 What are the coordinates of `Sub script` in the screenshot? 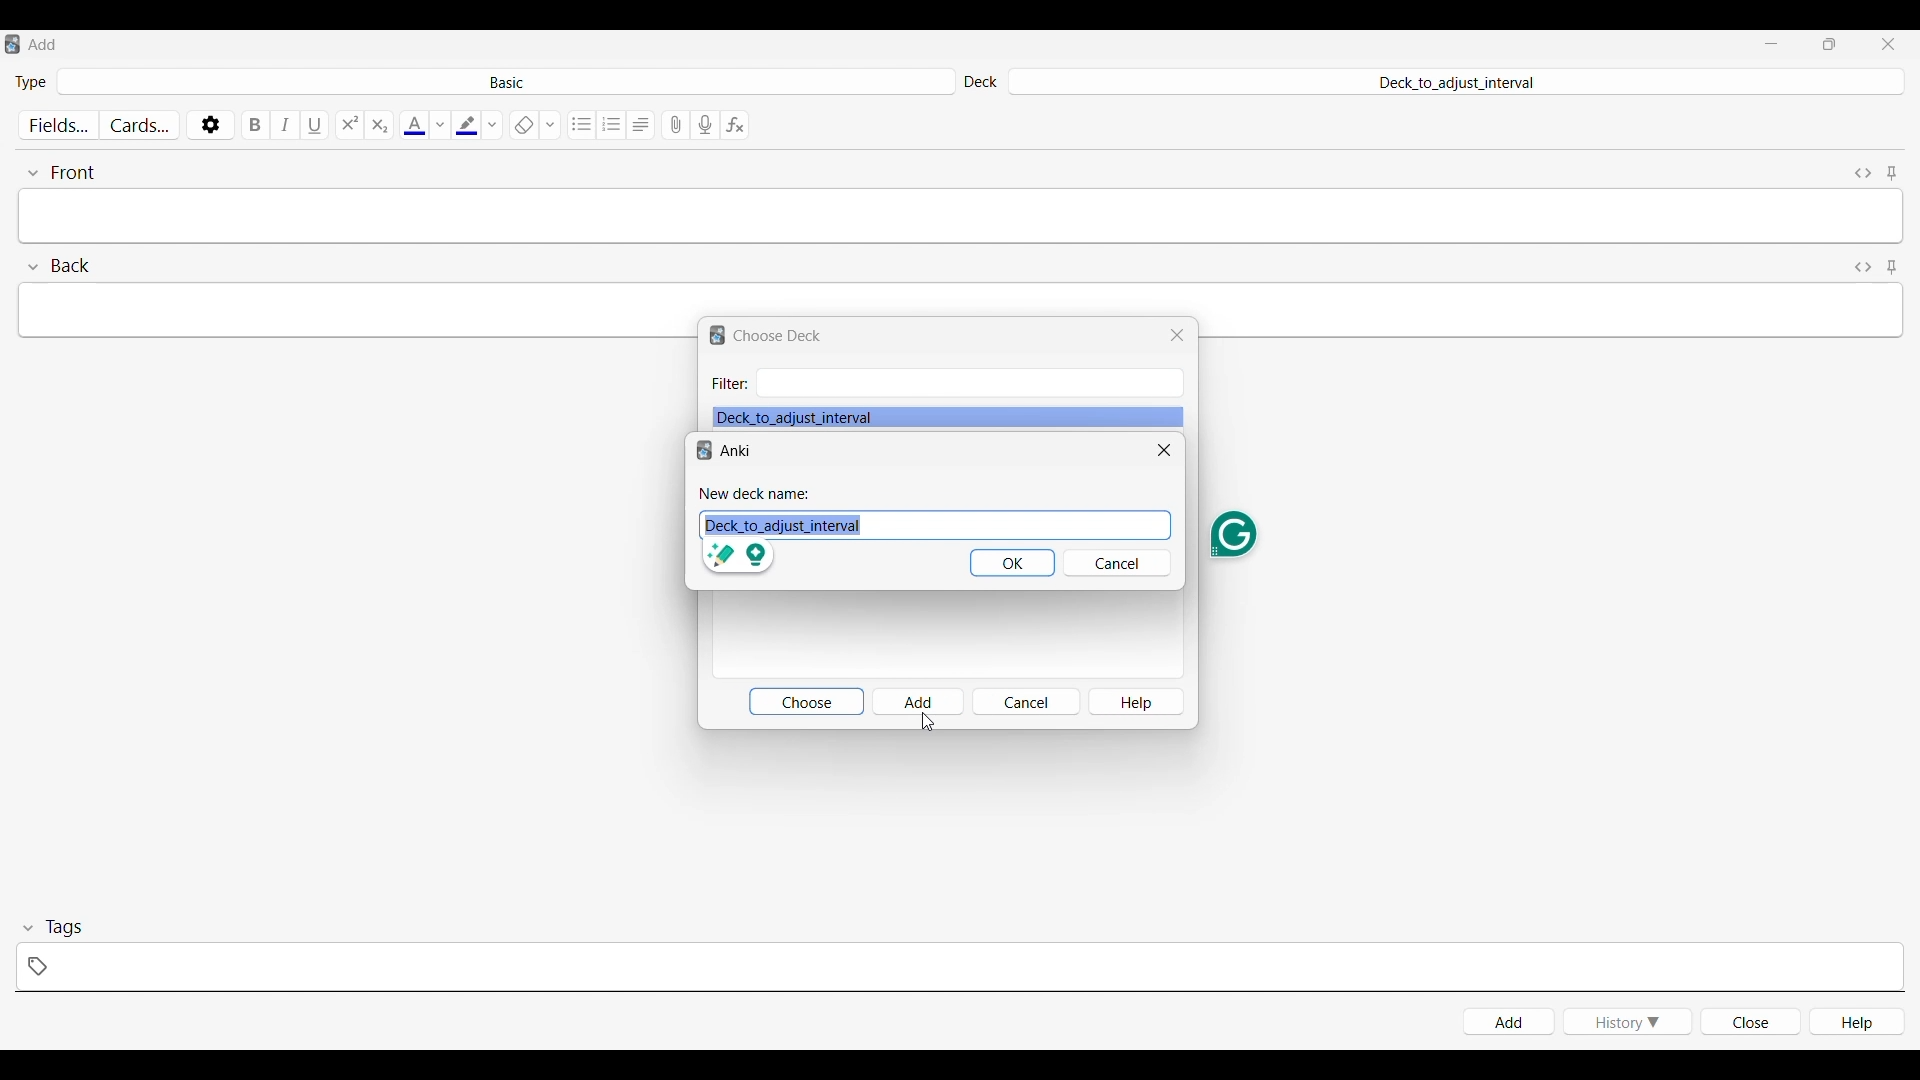 It's located at (378, 125).